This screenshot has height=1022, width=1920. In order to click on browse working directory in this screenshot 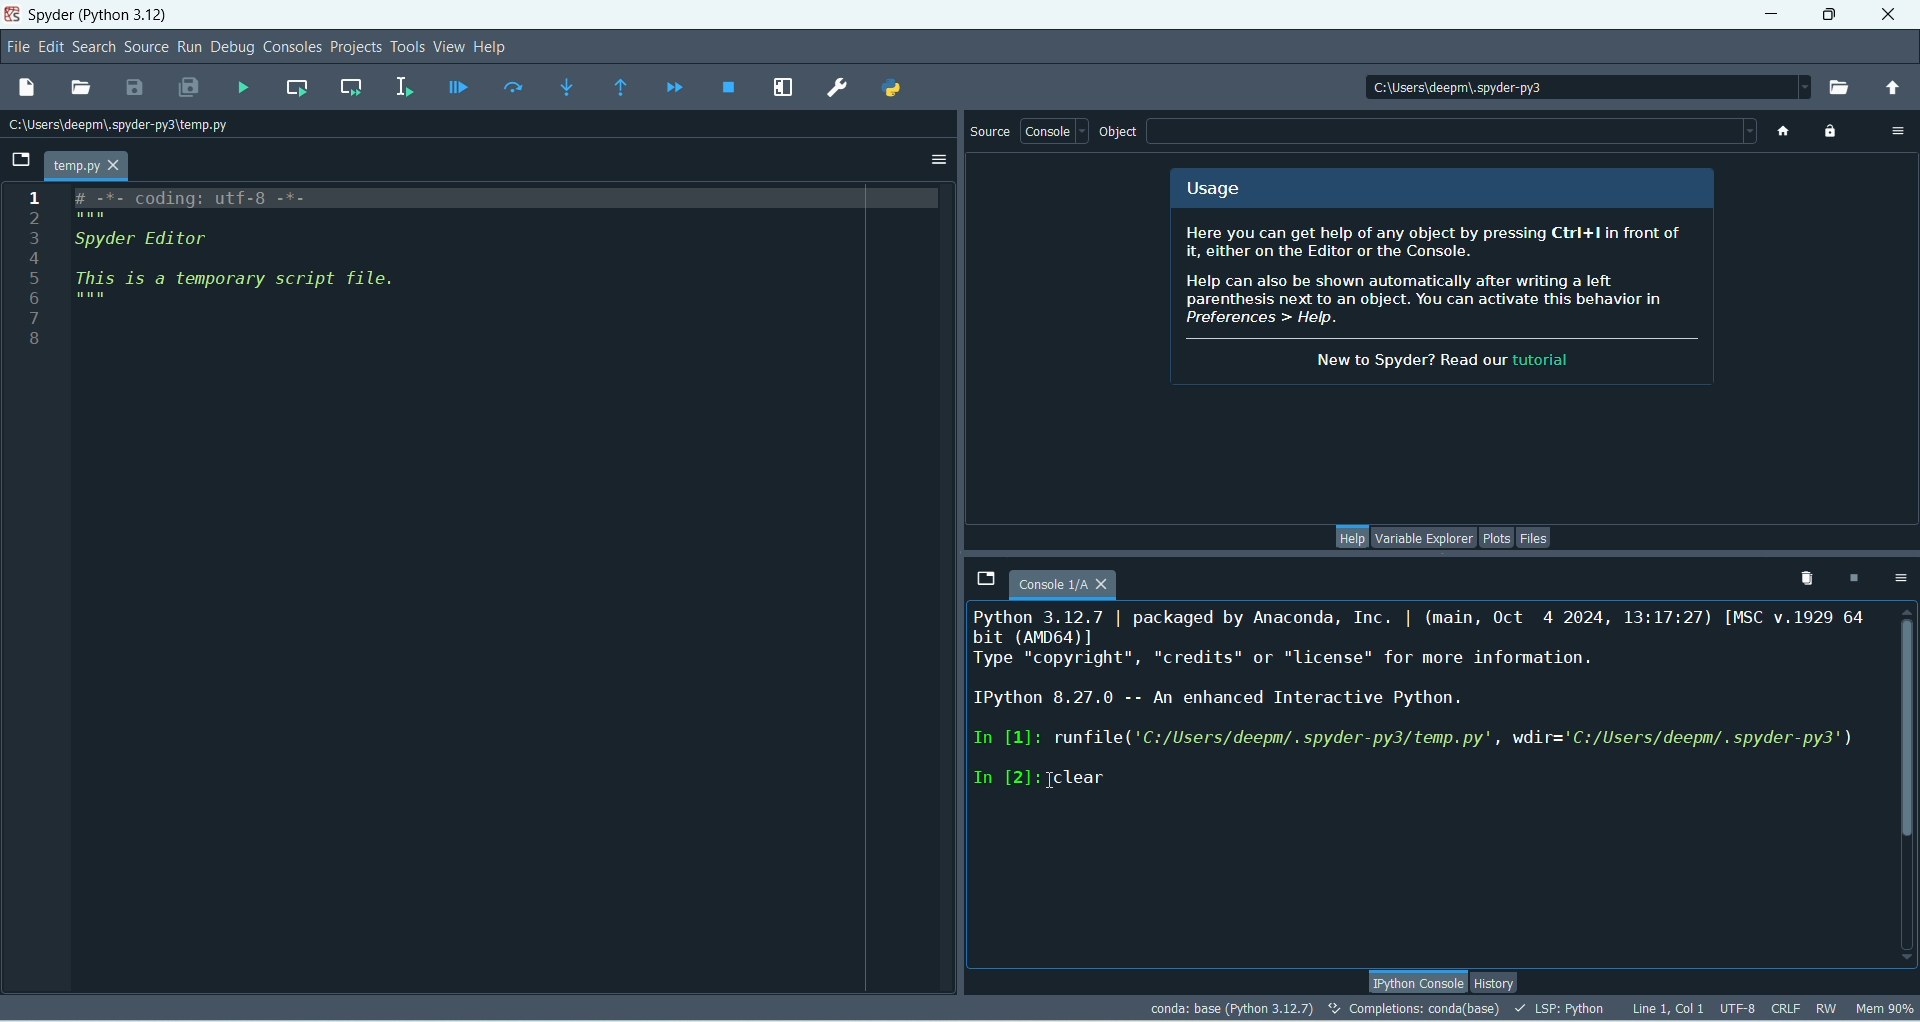, I will do `click(1845, 89)`.